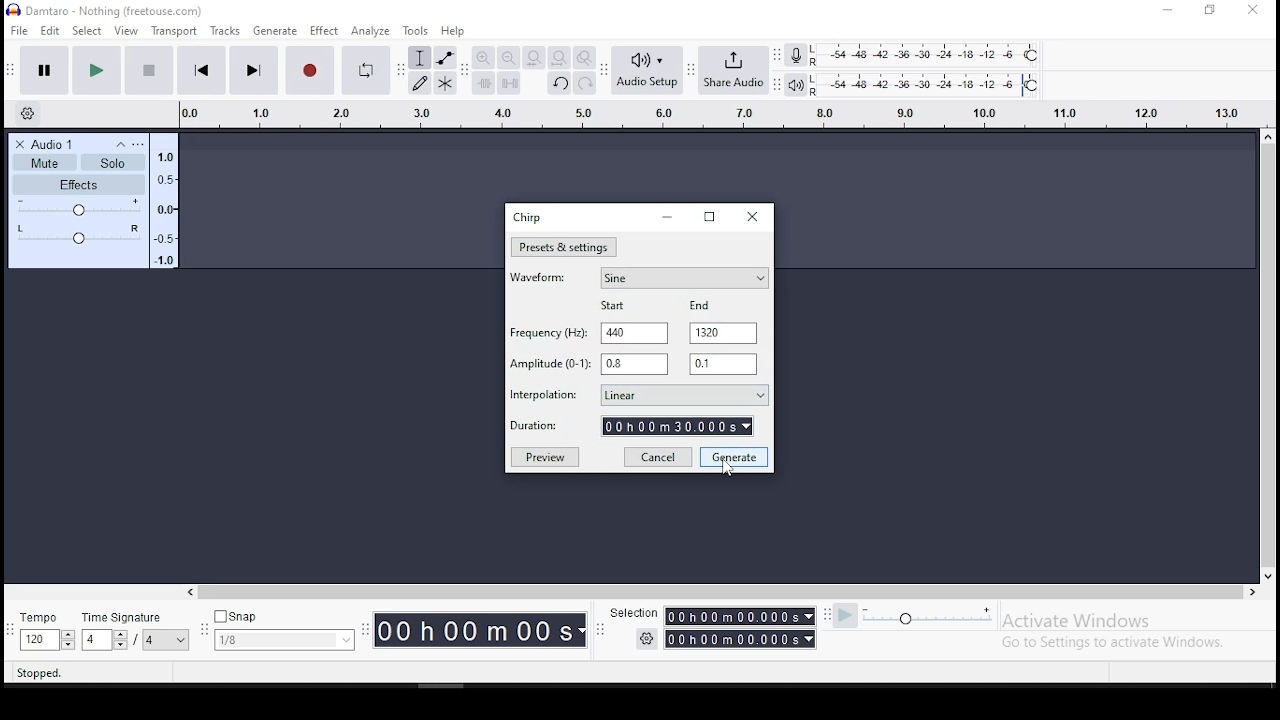  I want to click on pause, so click(45, 69).